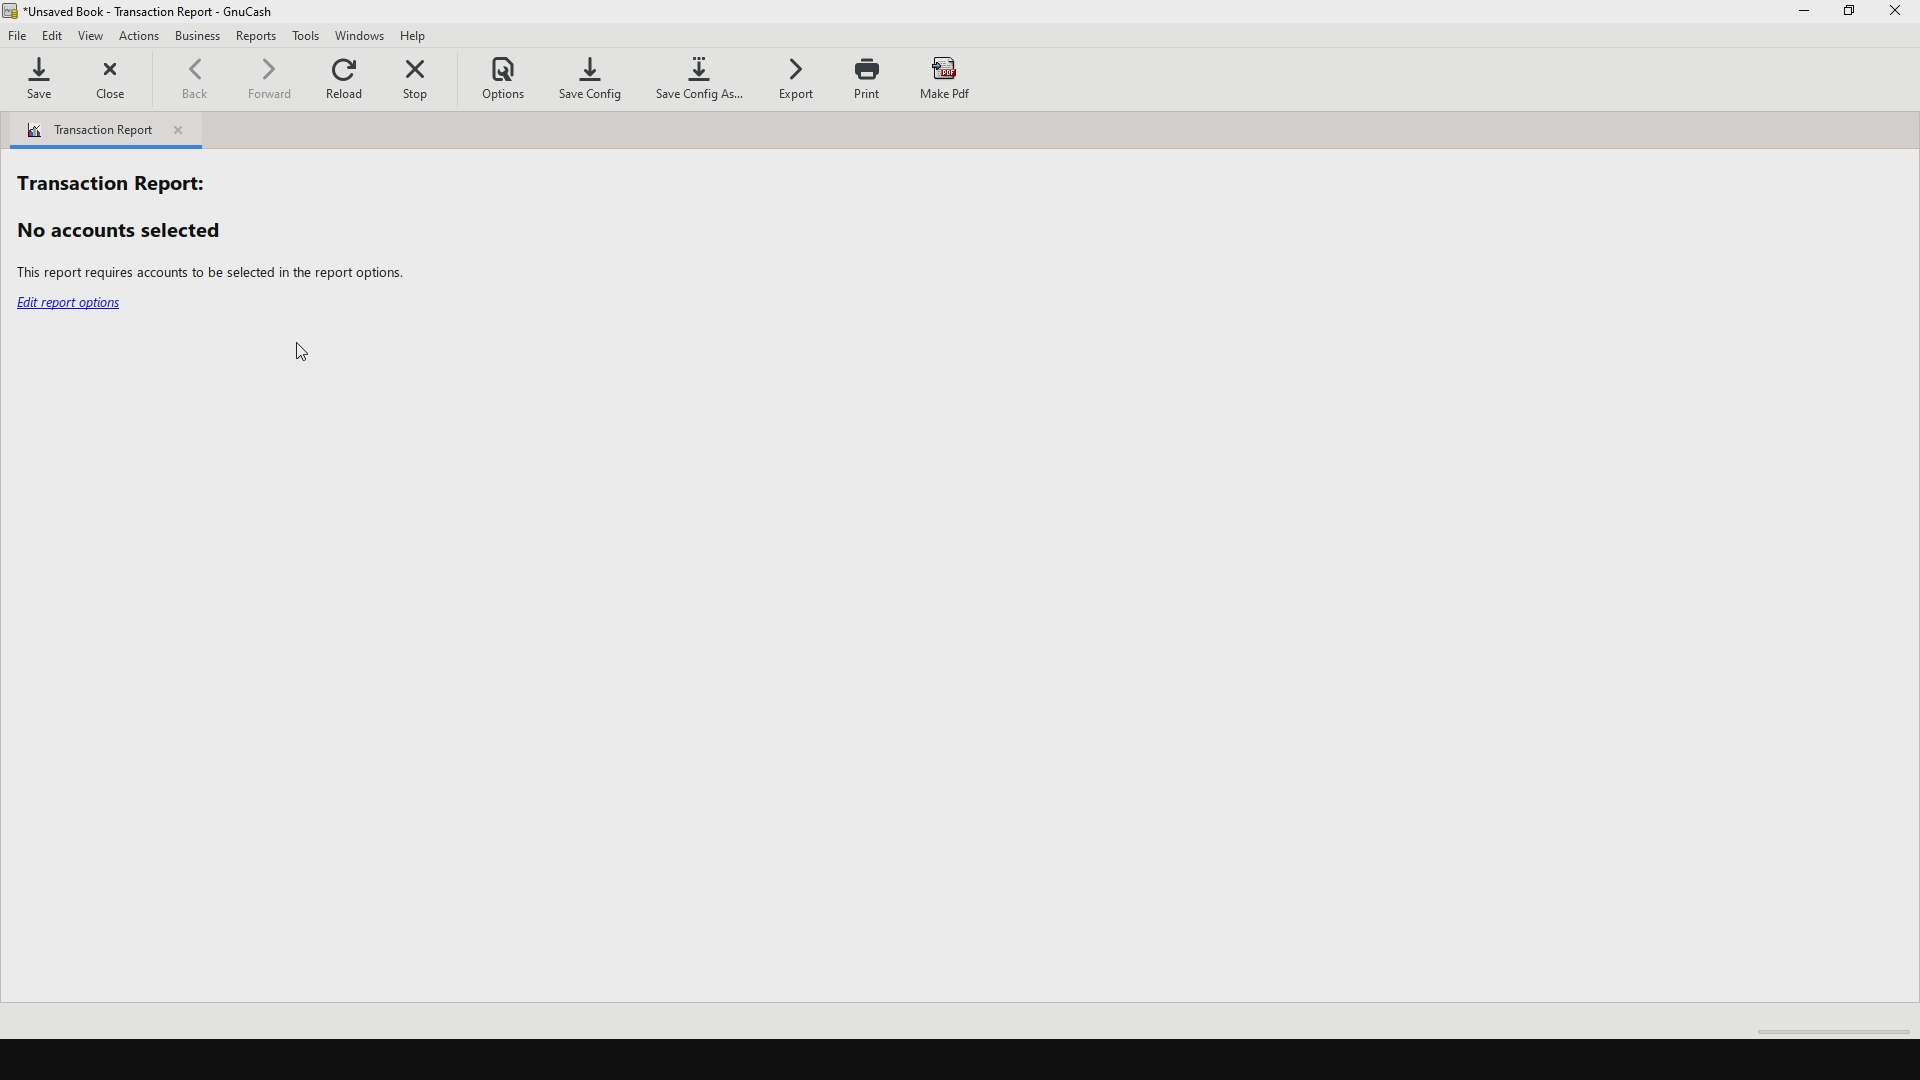 The image size is (1920, 1080). Describe the element at coordinates (95, 36) in the screenshot. I see `view` at that location.